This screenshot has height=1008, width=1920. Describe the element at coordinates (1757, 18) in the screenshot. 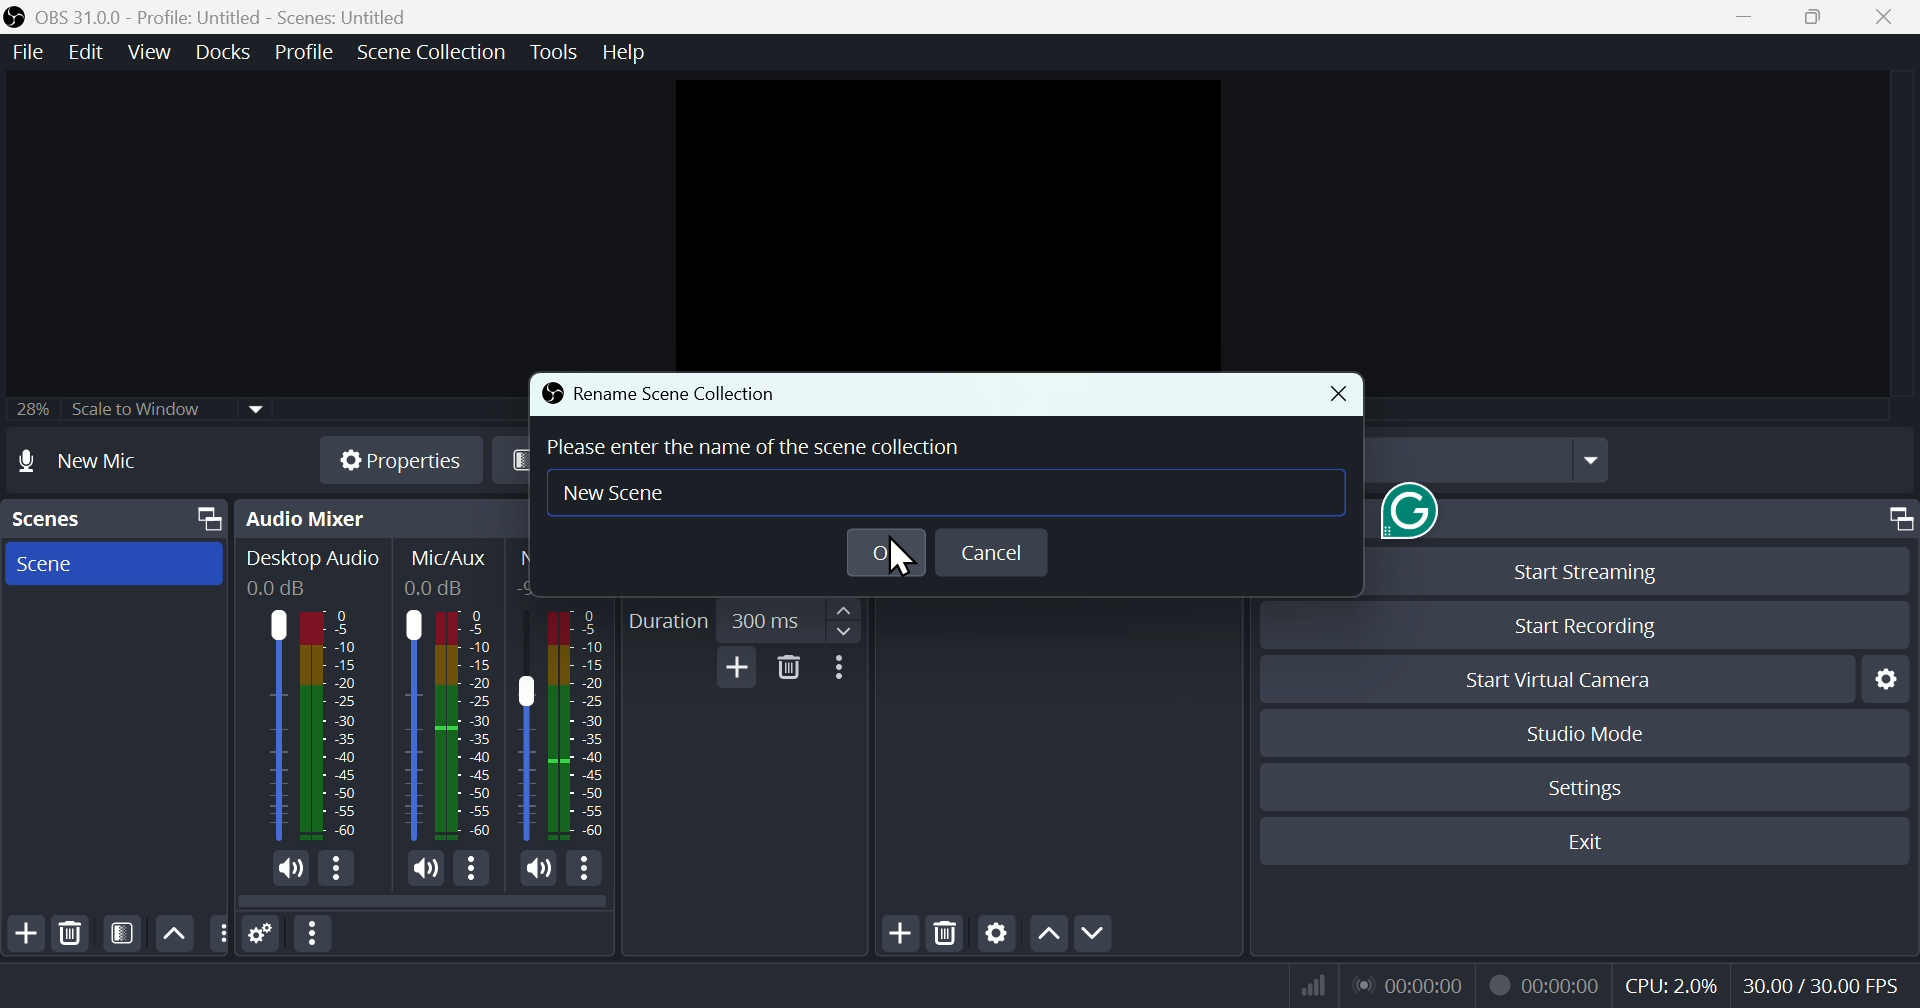

I see `minimise` at that location.